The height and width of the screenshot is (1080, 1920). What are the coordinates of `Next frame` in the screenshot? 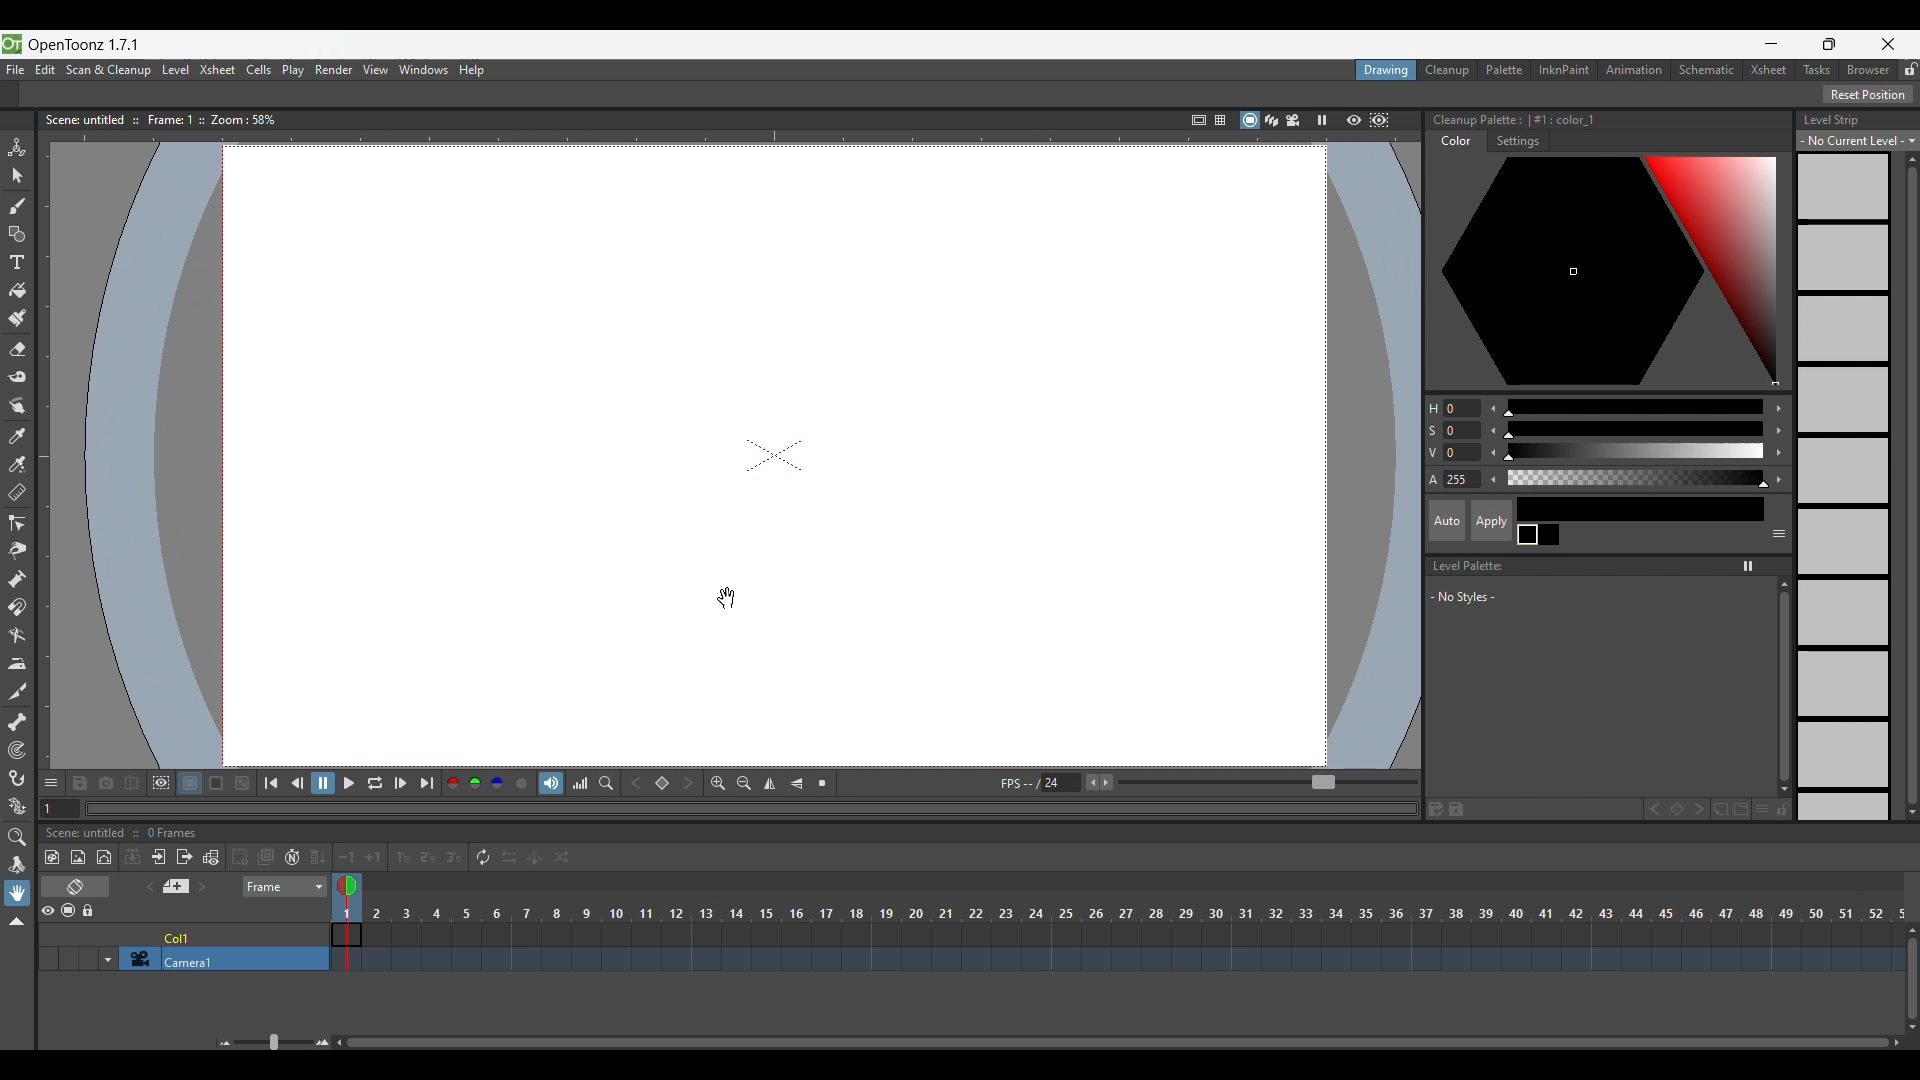 It's located at (400, 783).